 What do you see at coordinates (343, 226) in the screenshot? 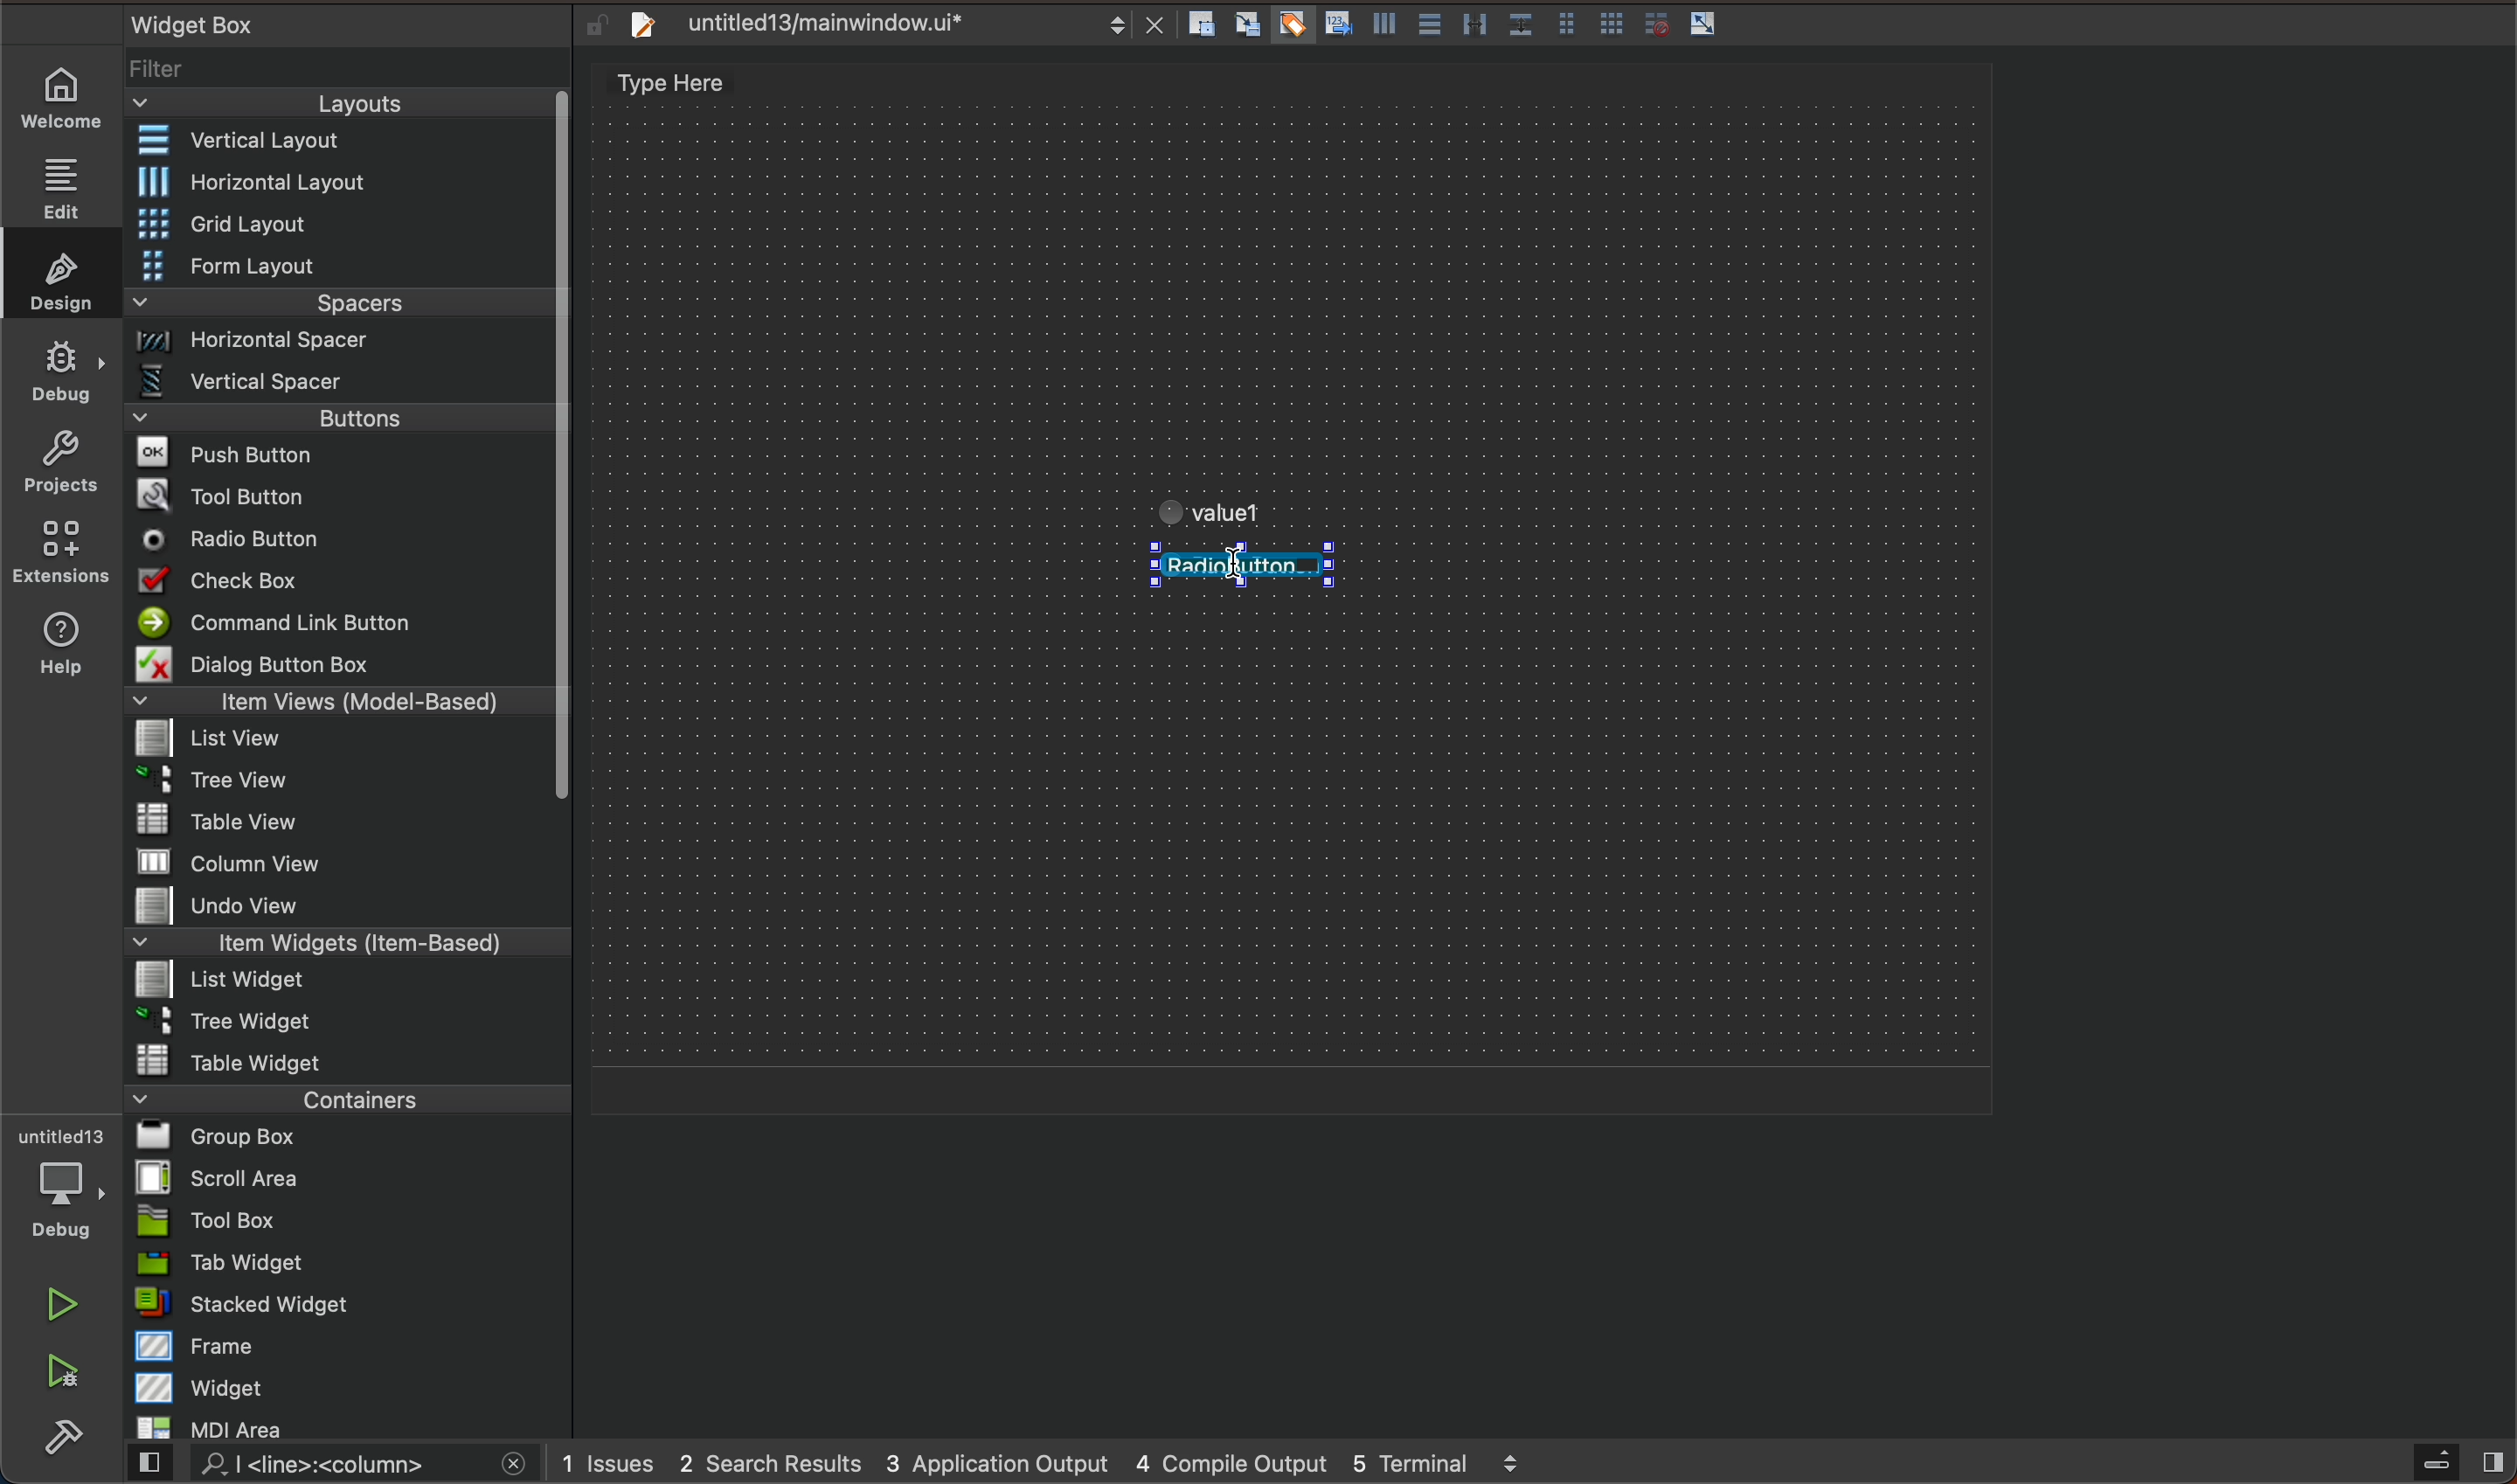
I see `` at bounding box center [343, 226].